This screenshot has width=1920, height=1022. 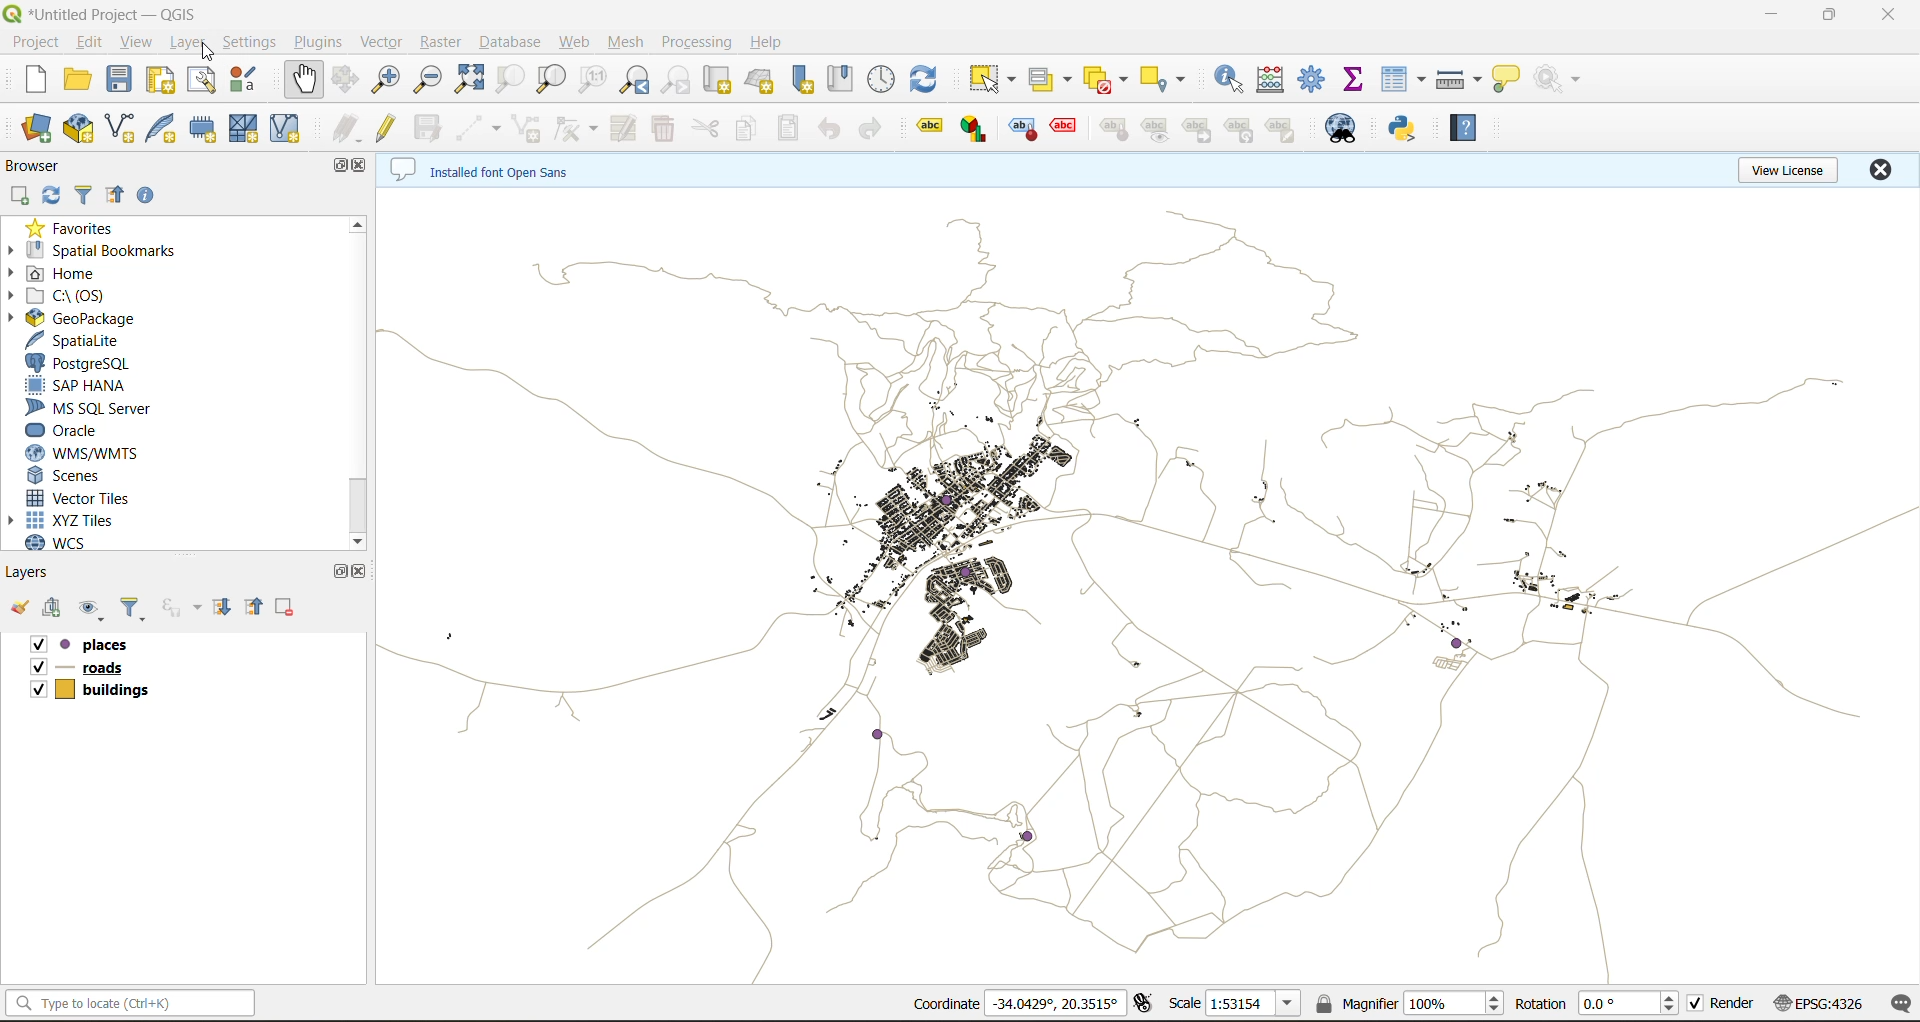 I want to click on open, so click(x=81, y=80).